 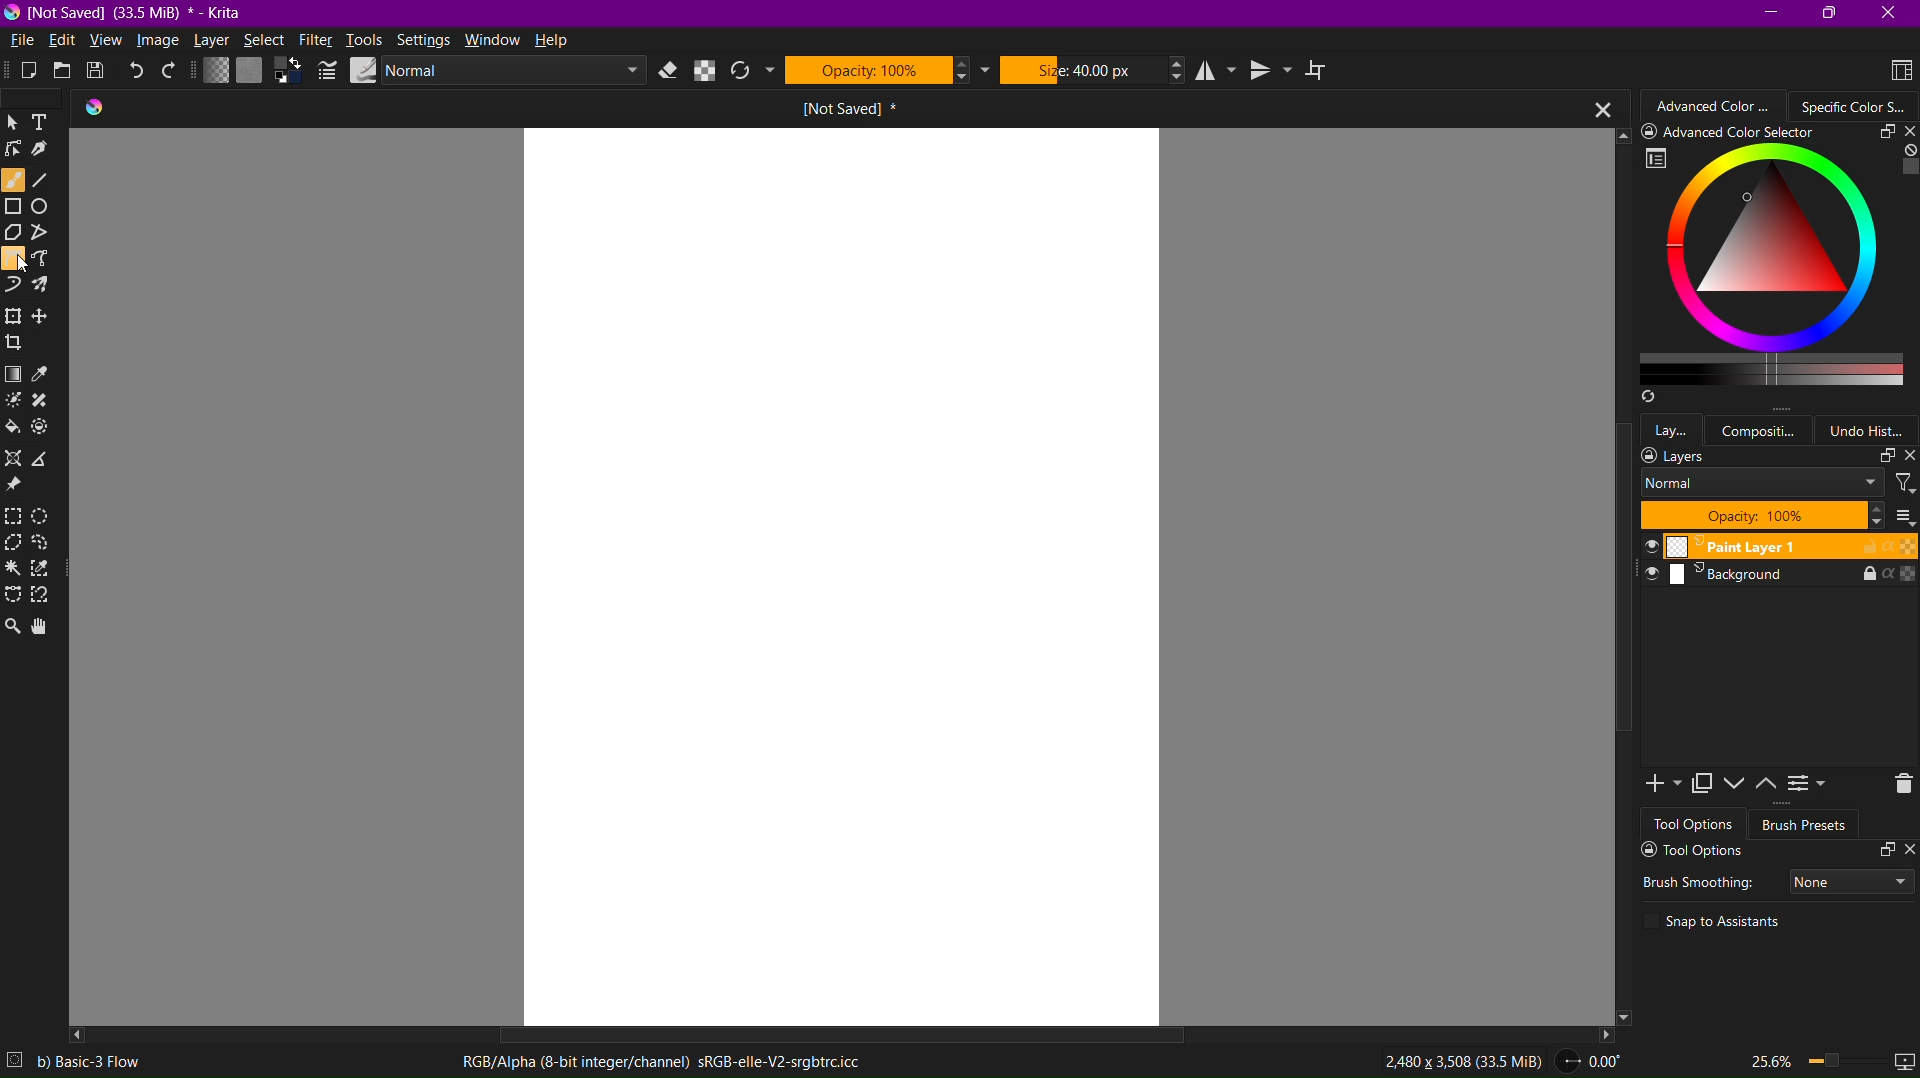 I want to click on Undo History, so click(x=1873, y=430).